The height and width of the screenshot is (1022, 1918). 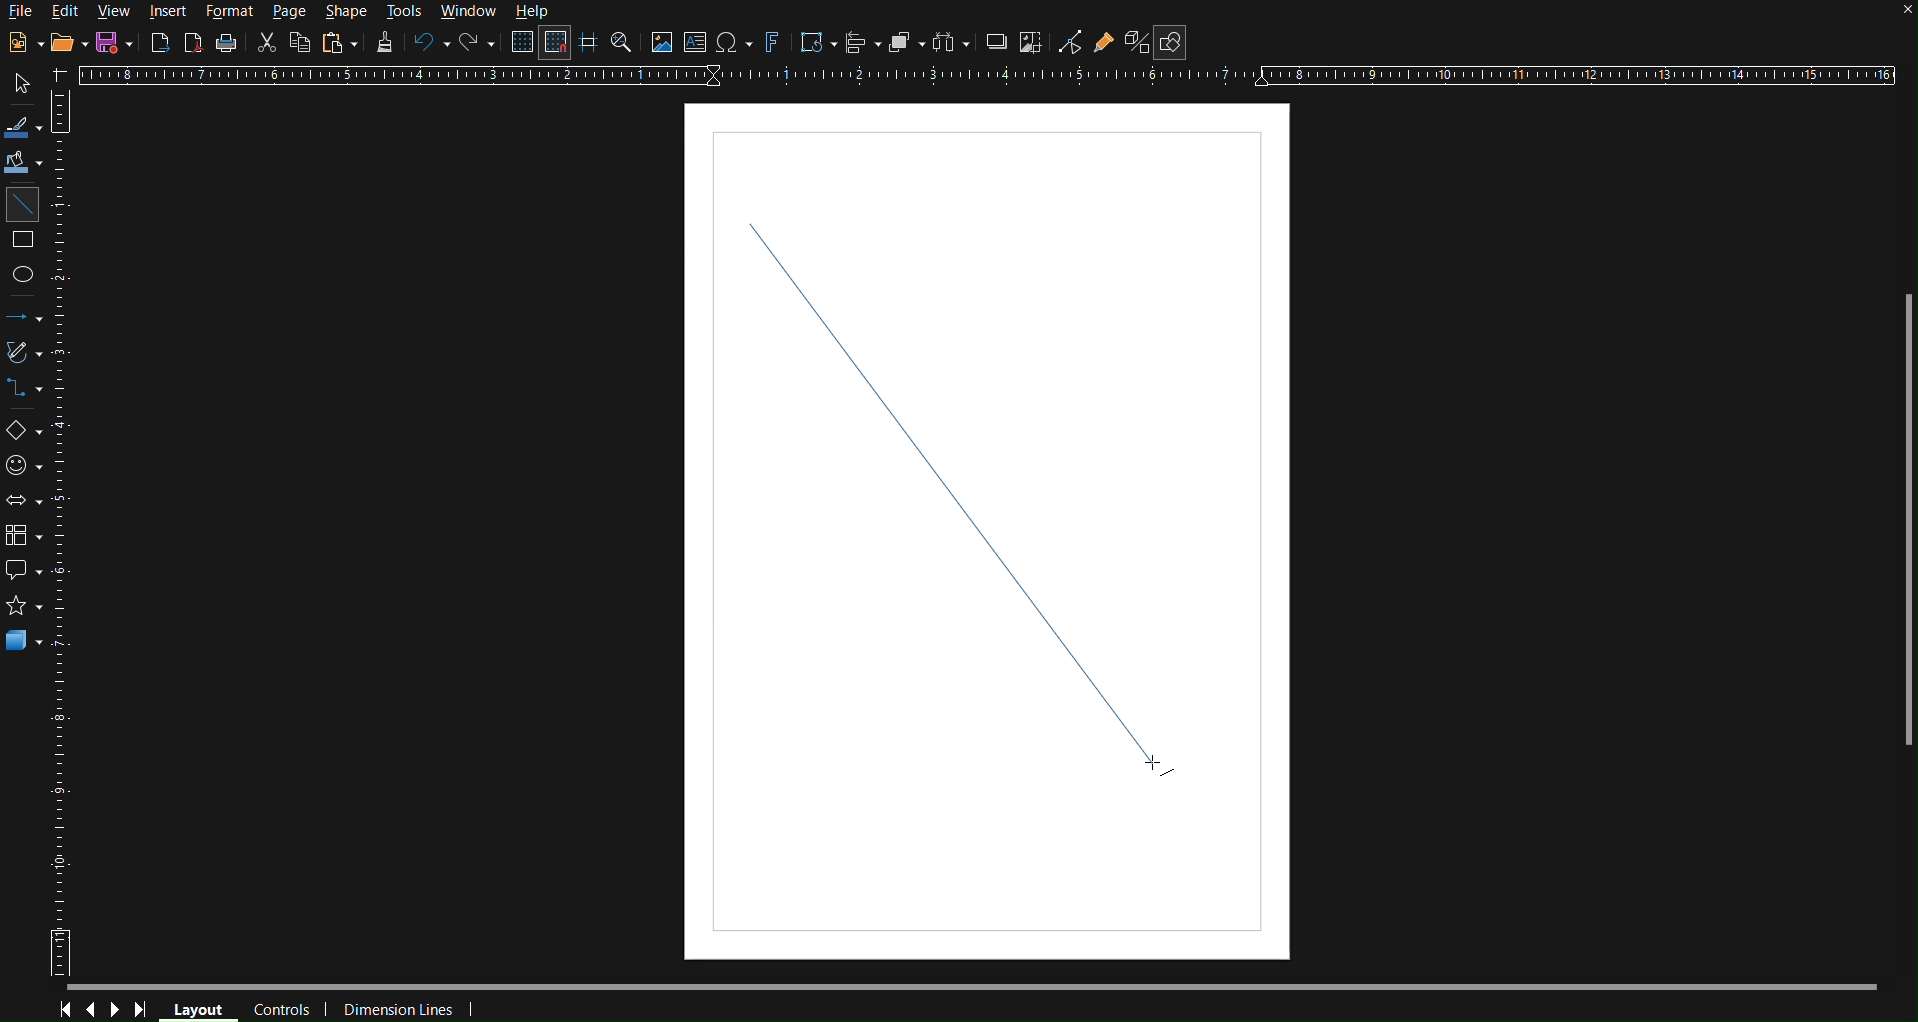 What do you see at coordinates (89, 1008) in the screenshot?
I see `Previous` at bounding box center [89, 1008].